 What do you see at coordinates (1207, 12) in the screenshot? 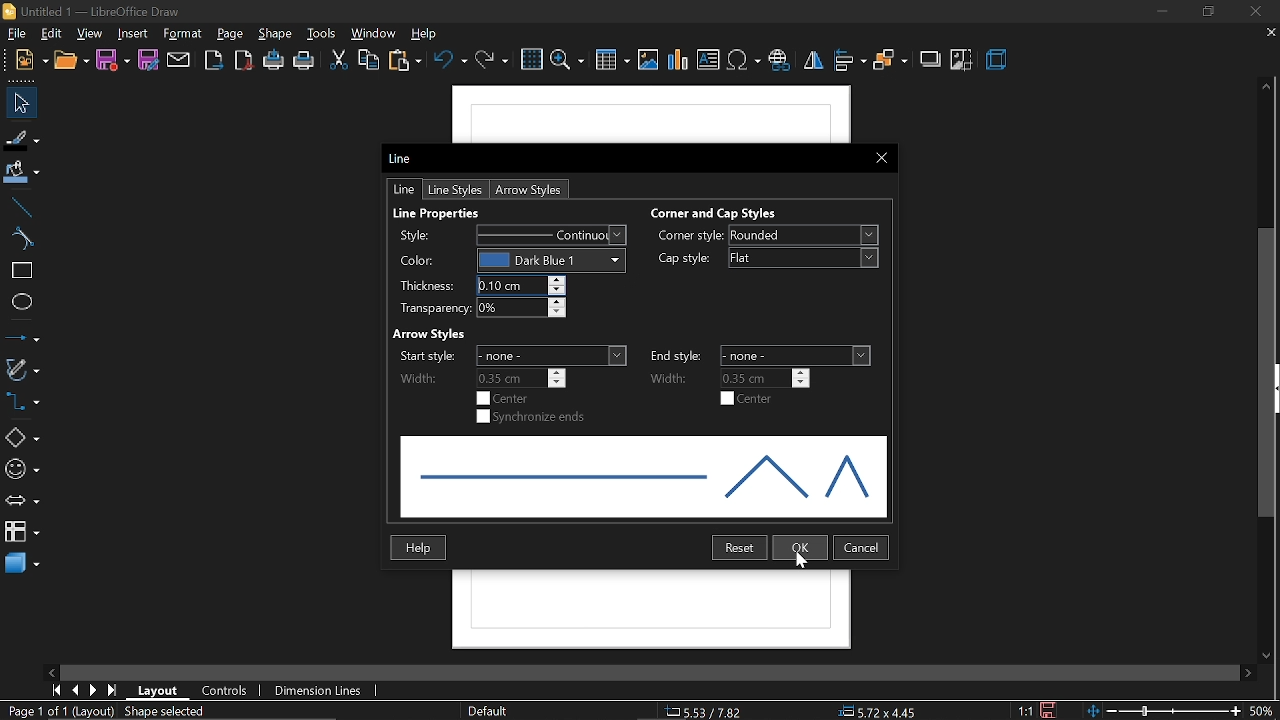
I see `restore down` at bounding box center [1207, 12].